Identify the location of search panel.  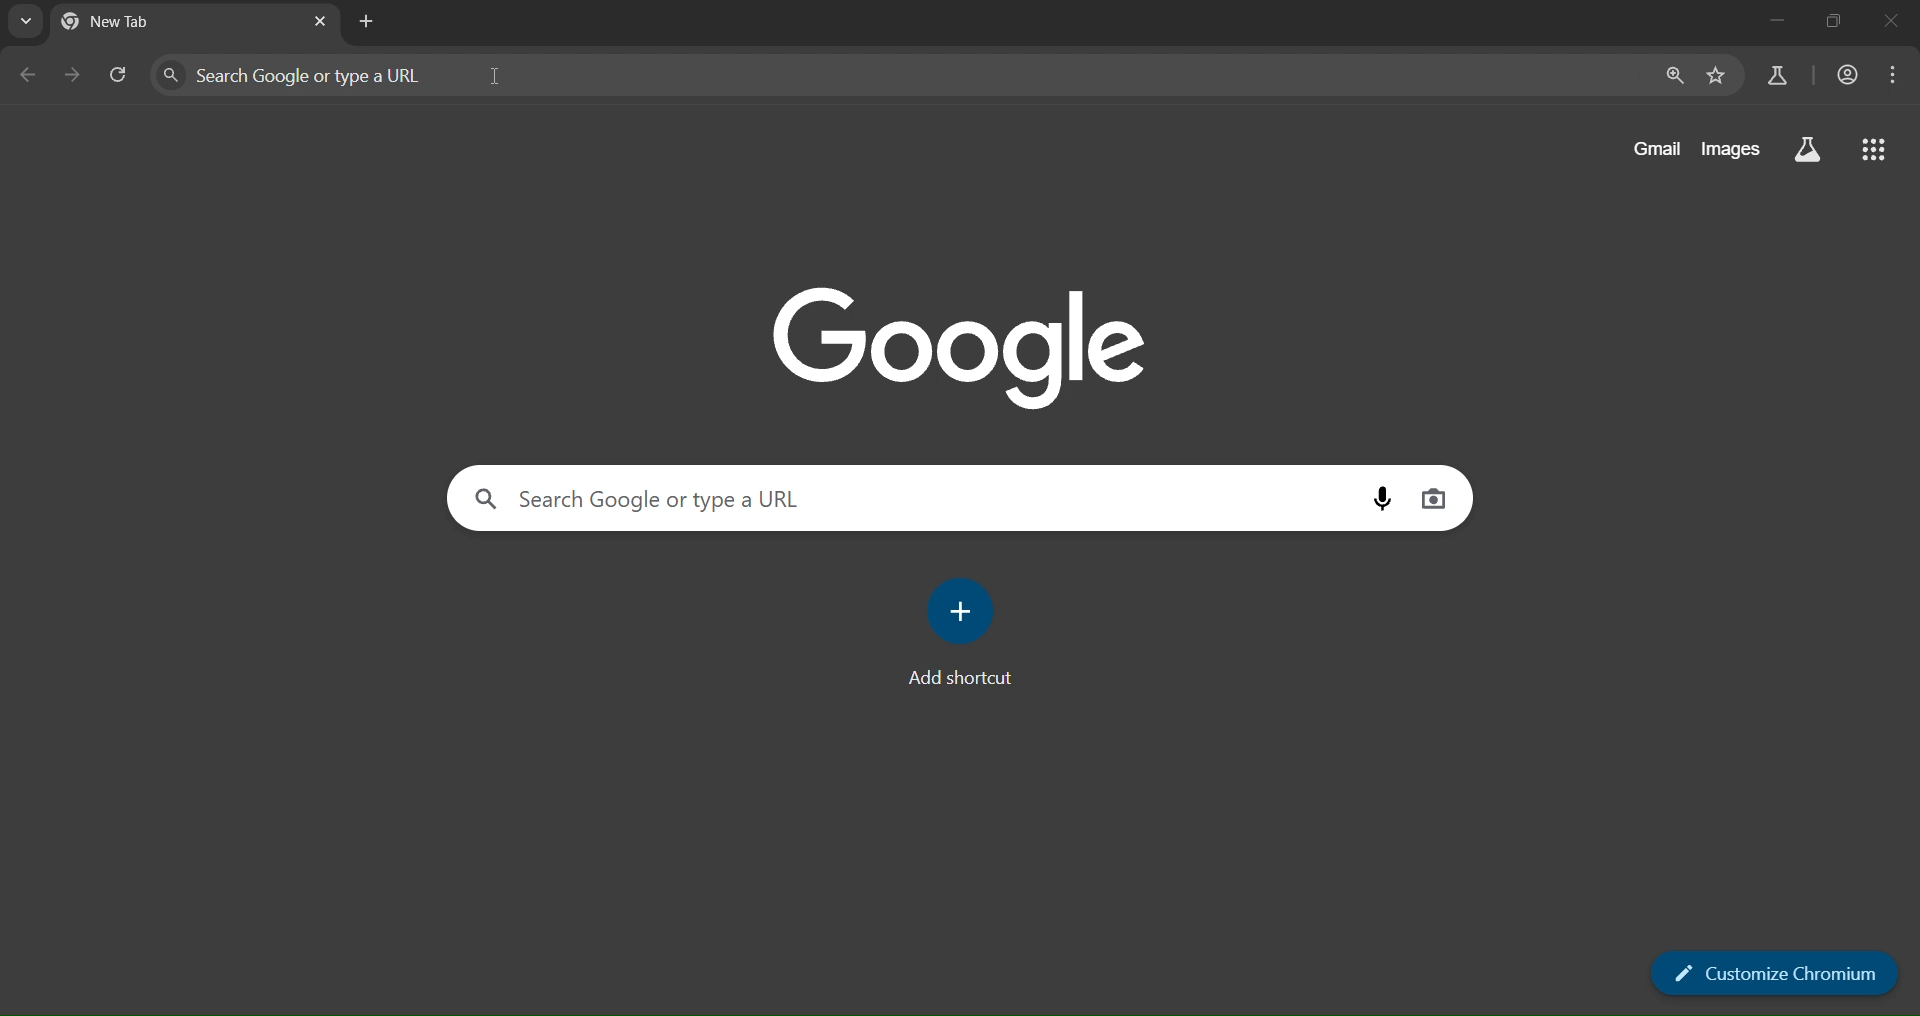
(656, 498).